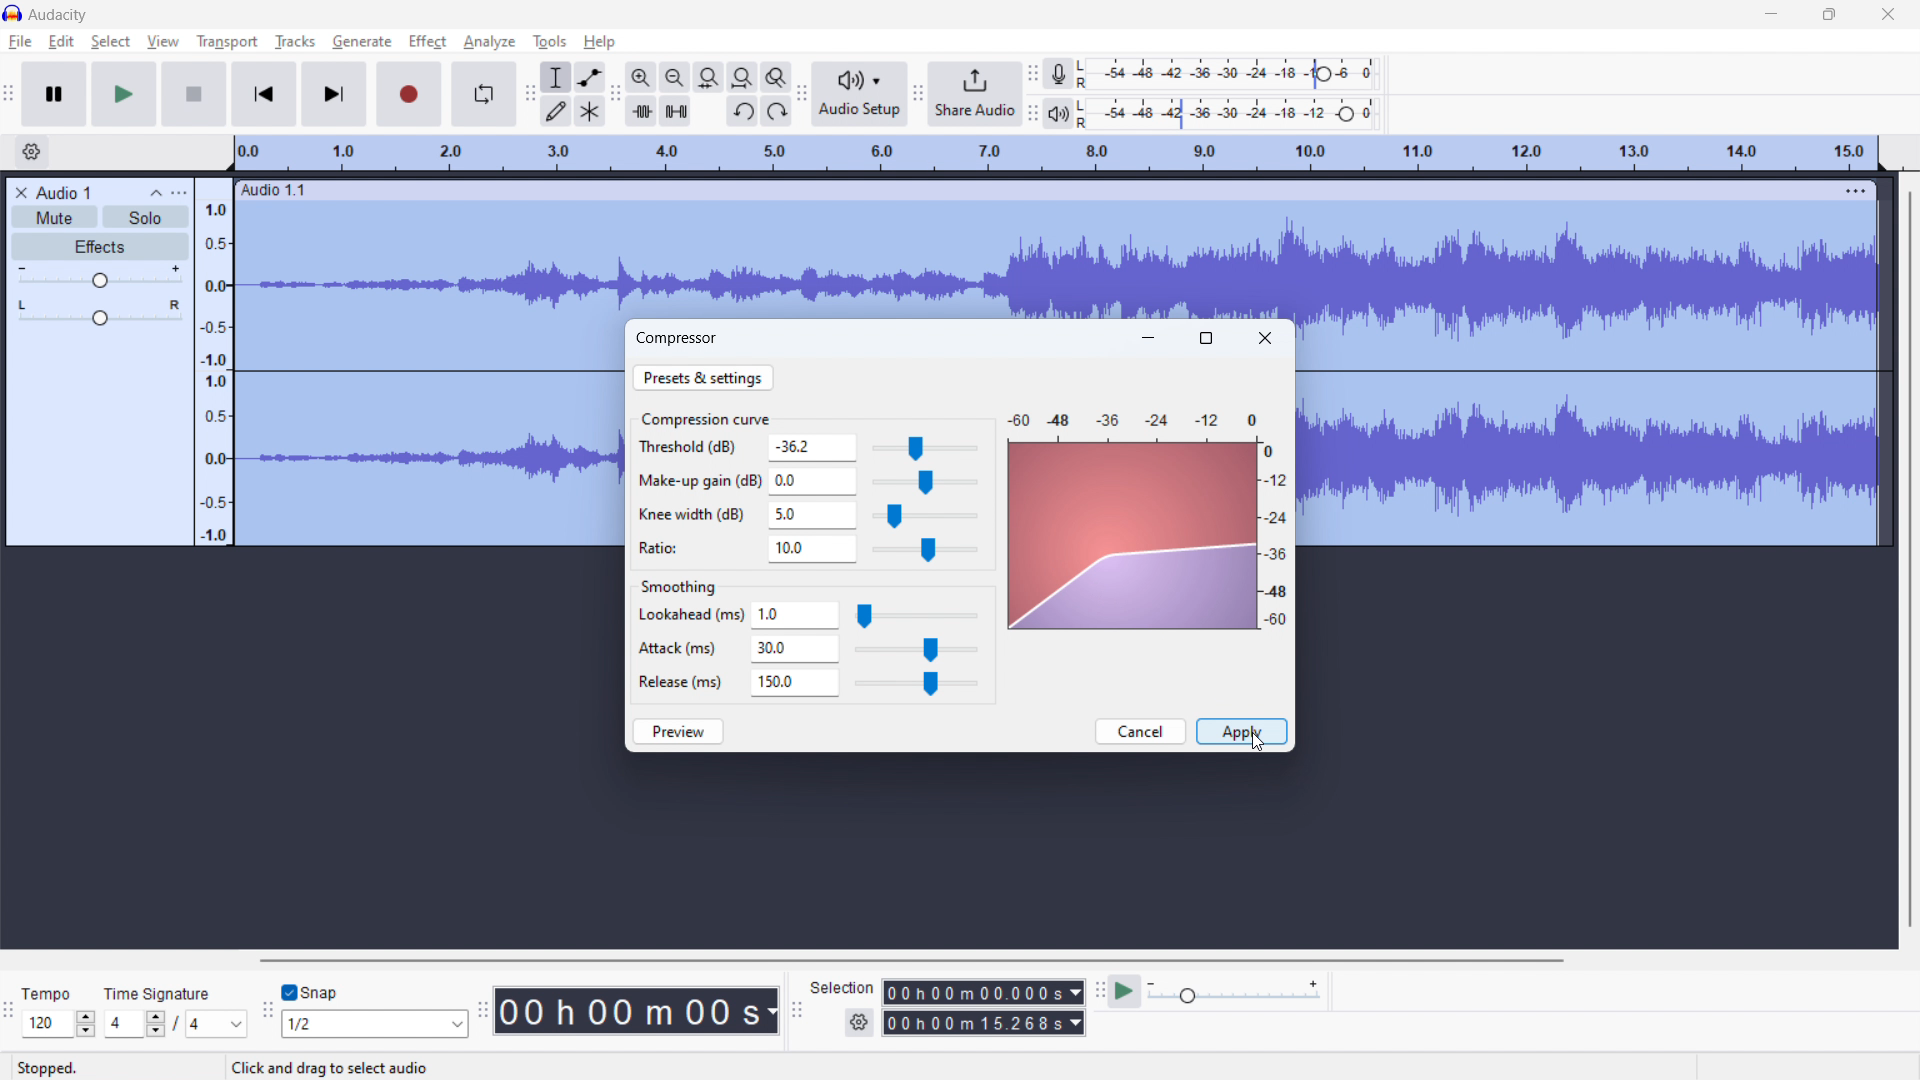 Image resolution: width=1920 pixels, height=1080 pixels. I want to click on  Threshold (dB), so click(696, 449).